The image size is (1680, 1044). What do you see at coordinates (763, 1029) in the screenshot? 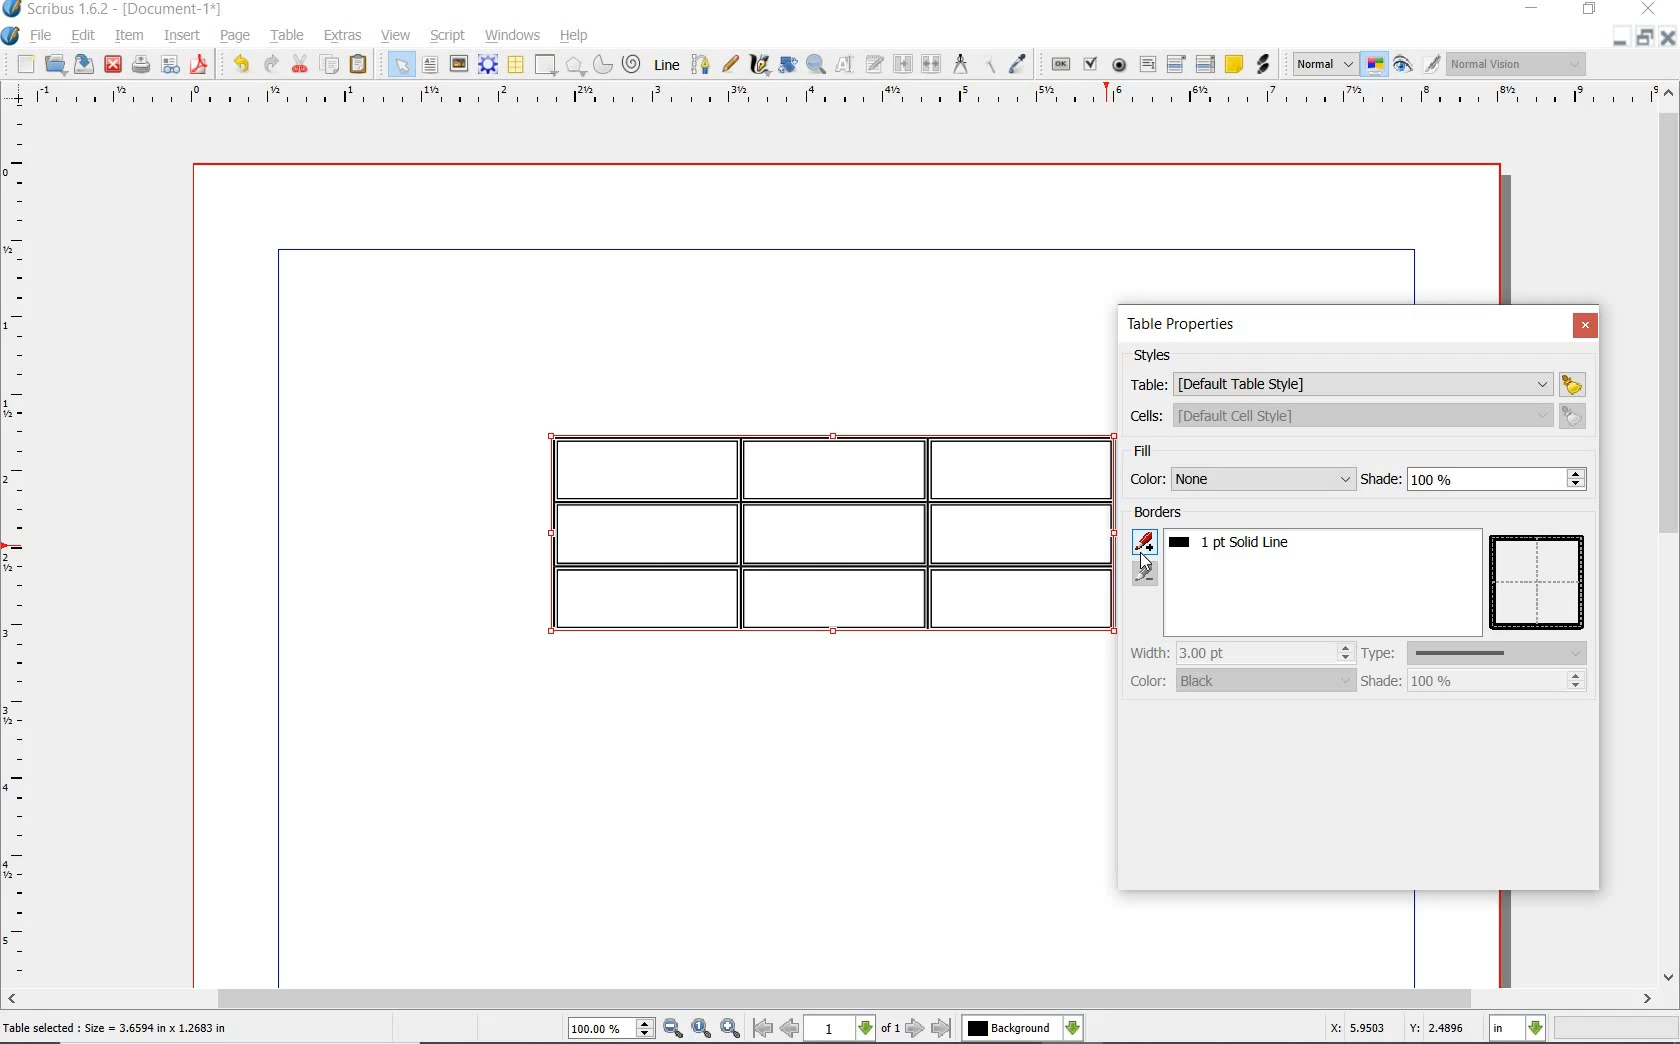
I see `go to first page` at bounding box center [763, 1029].